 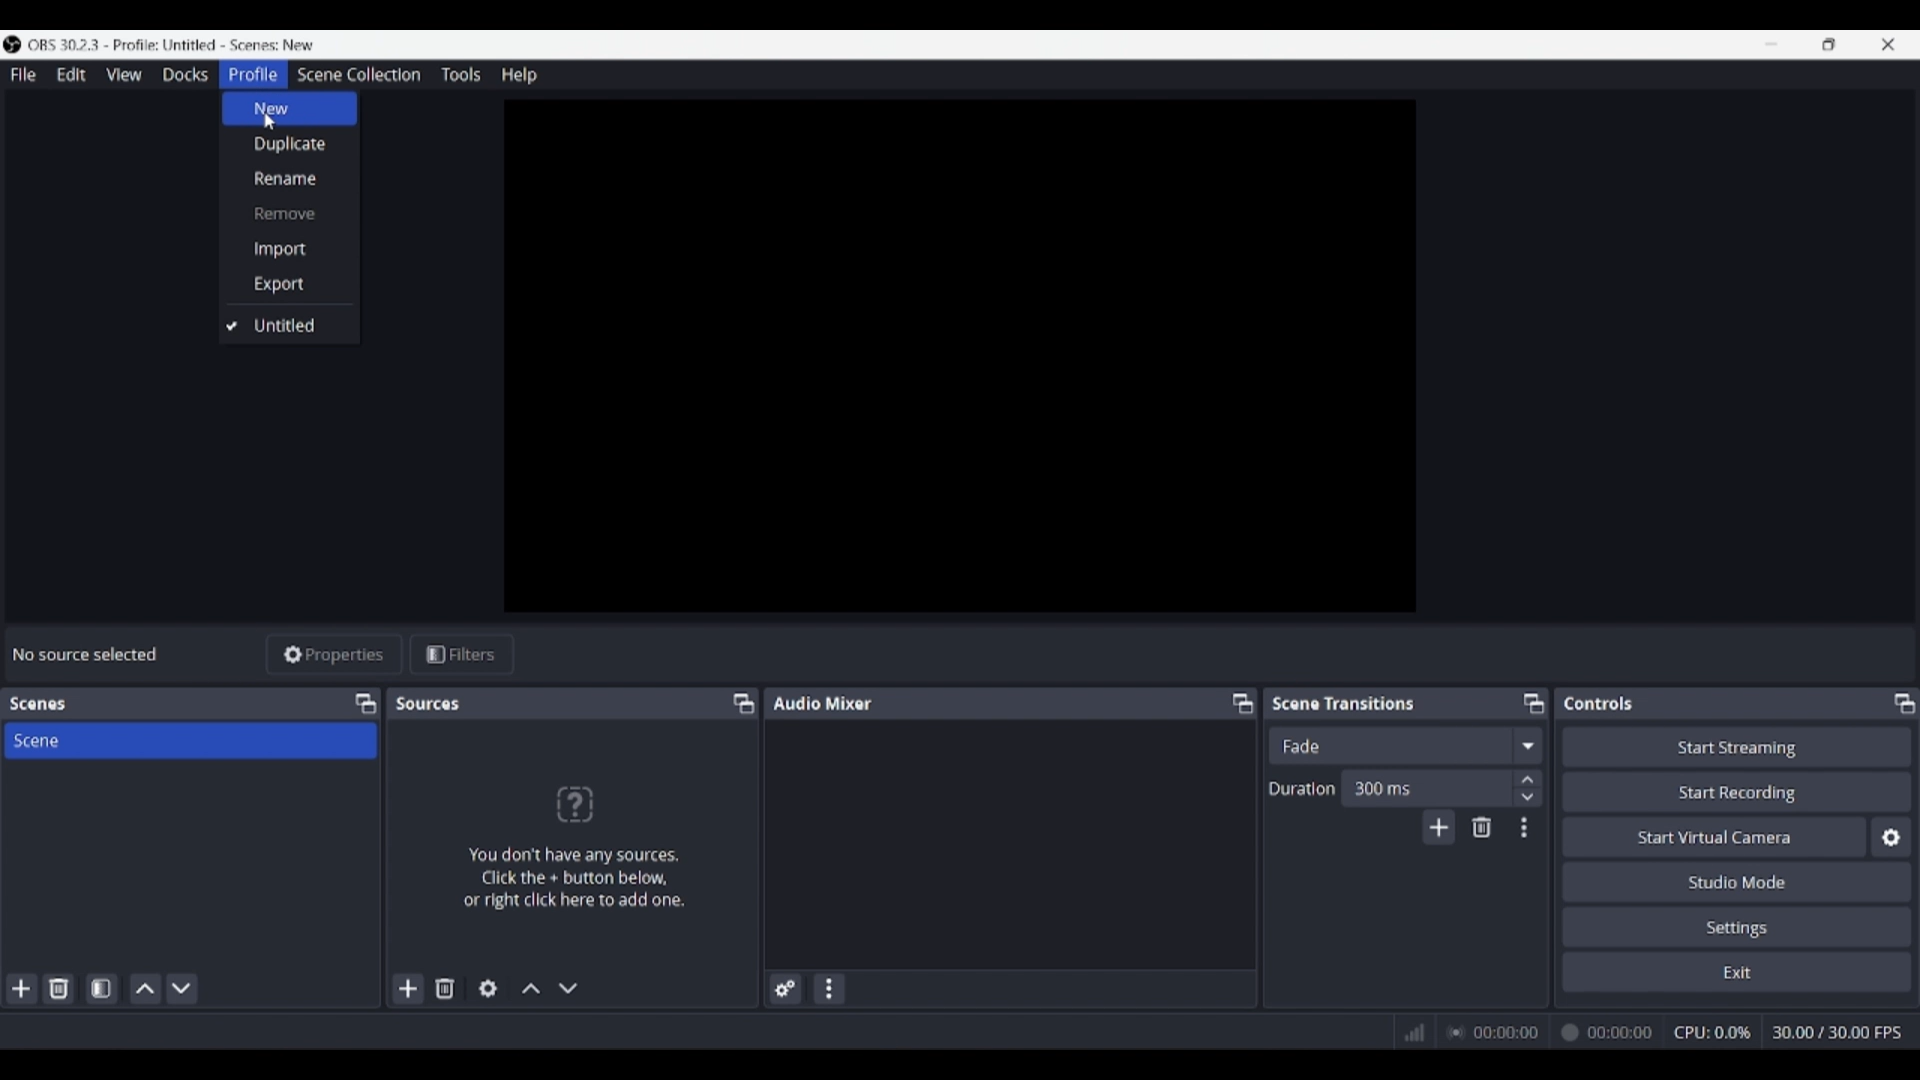 I want to click on Float Audio mixer, so click(x=1242, y=703).